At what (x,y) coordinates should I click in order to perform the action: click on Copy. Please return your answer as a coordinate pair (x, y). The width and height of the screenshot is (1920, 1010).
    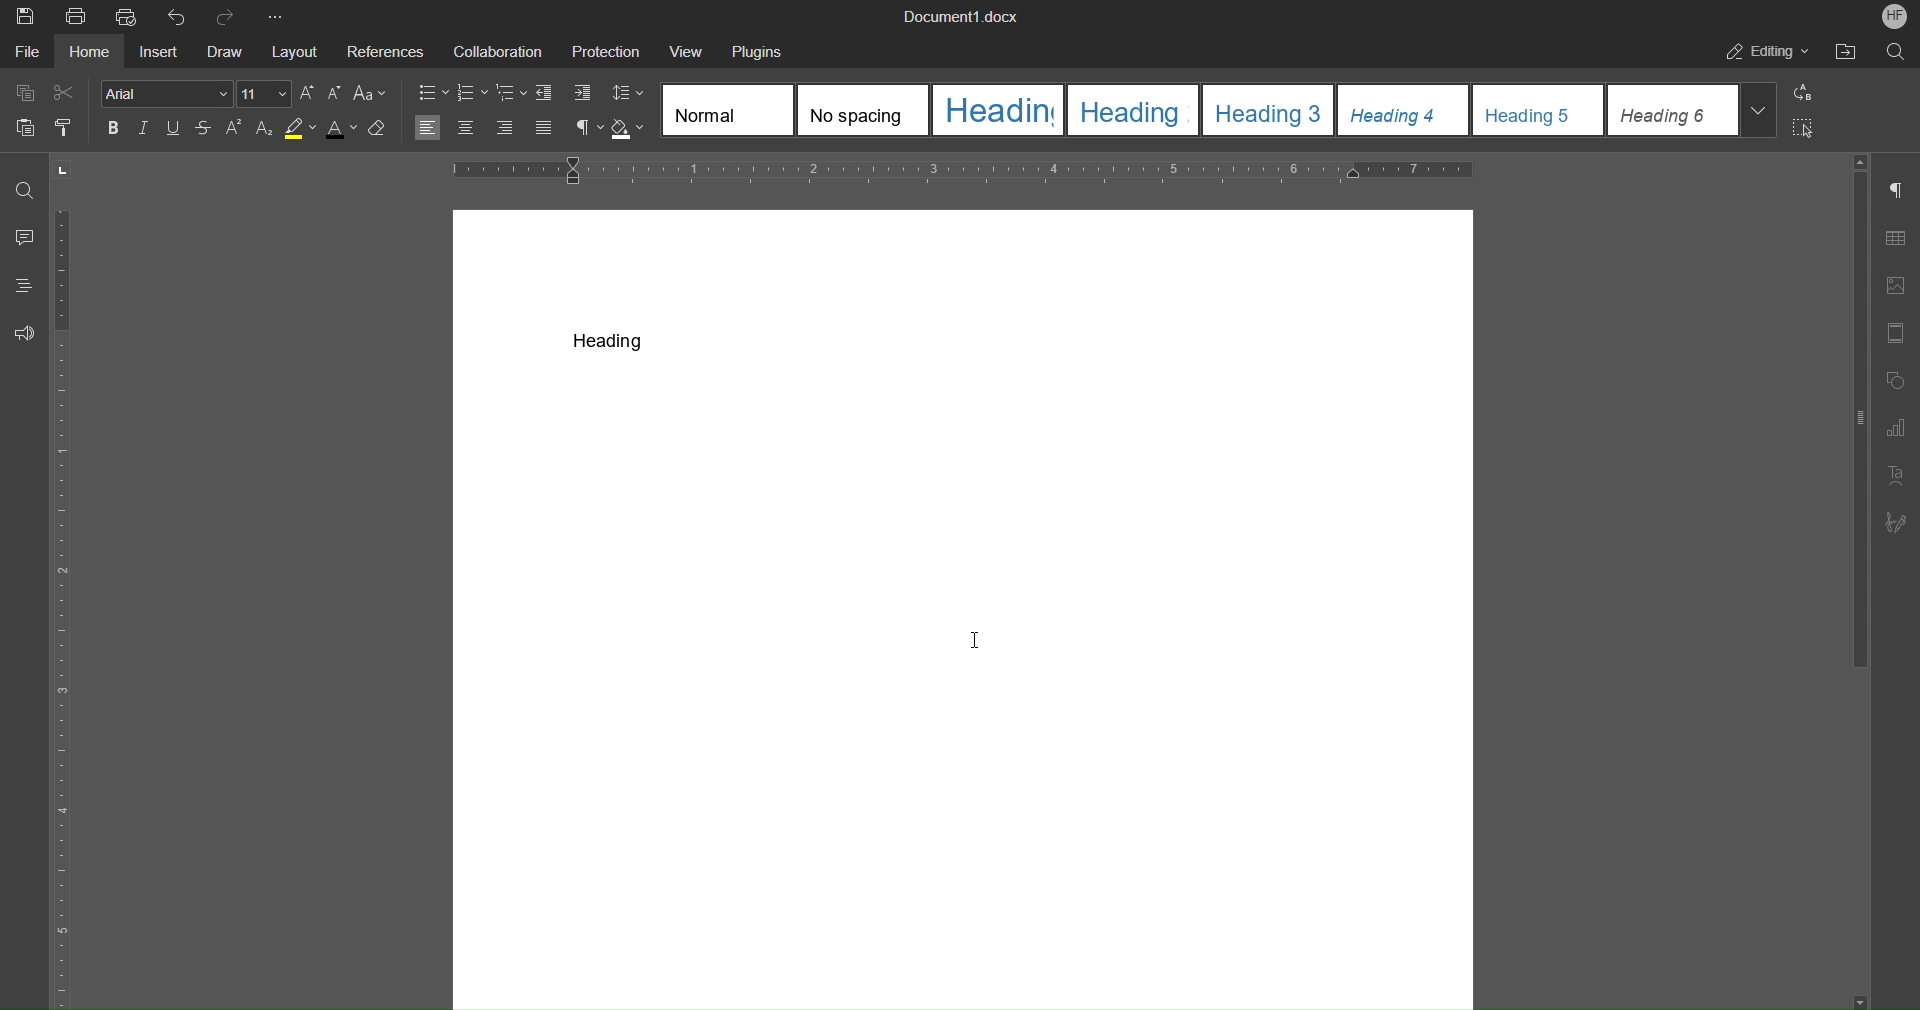
    Looking at the image, I should click on (23, 90).